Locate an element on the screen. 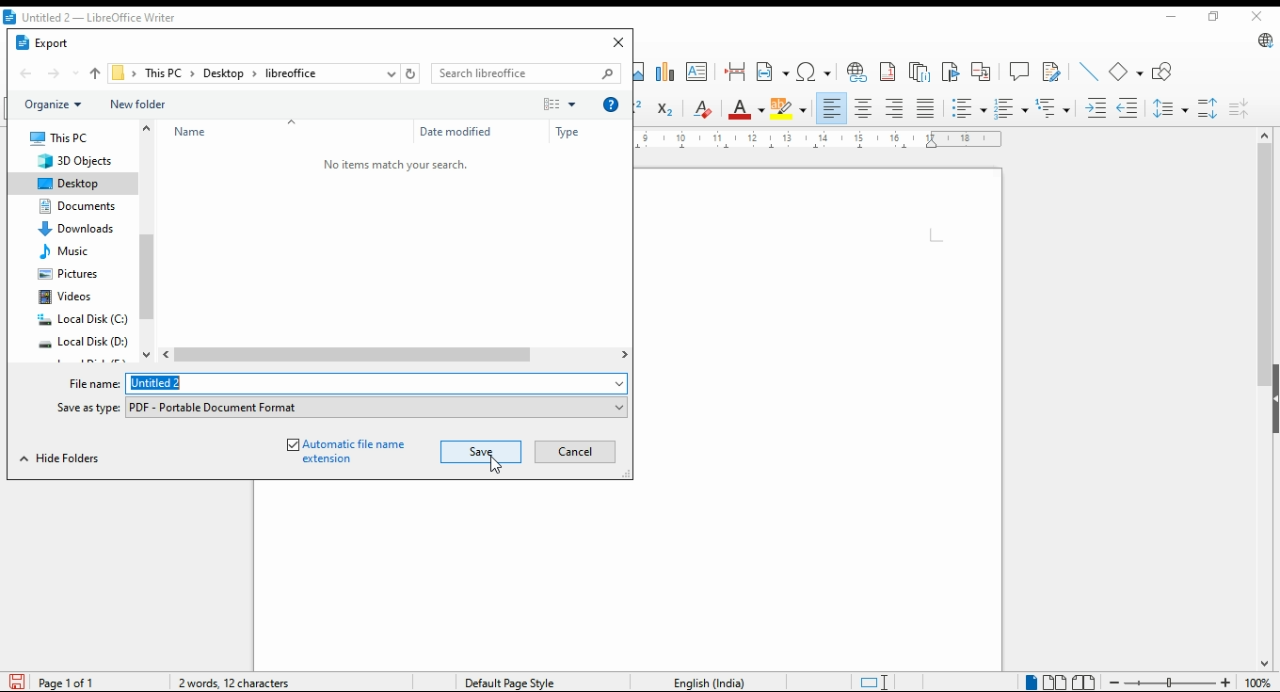 The width and height of the screenshot is (1280, 692). scroll bar is located at coordinates (1260, 398).